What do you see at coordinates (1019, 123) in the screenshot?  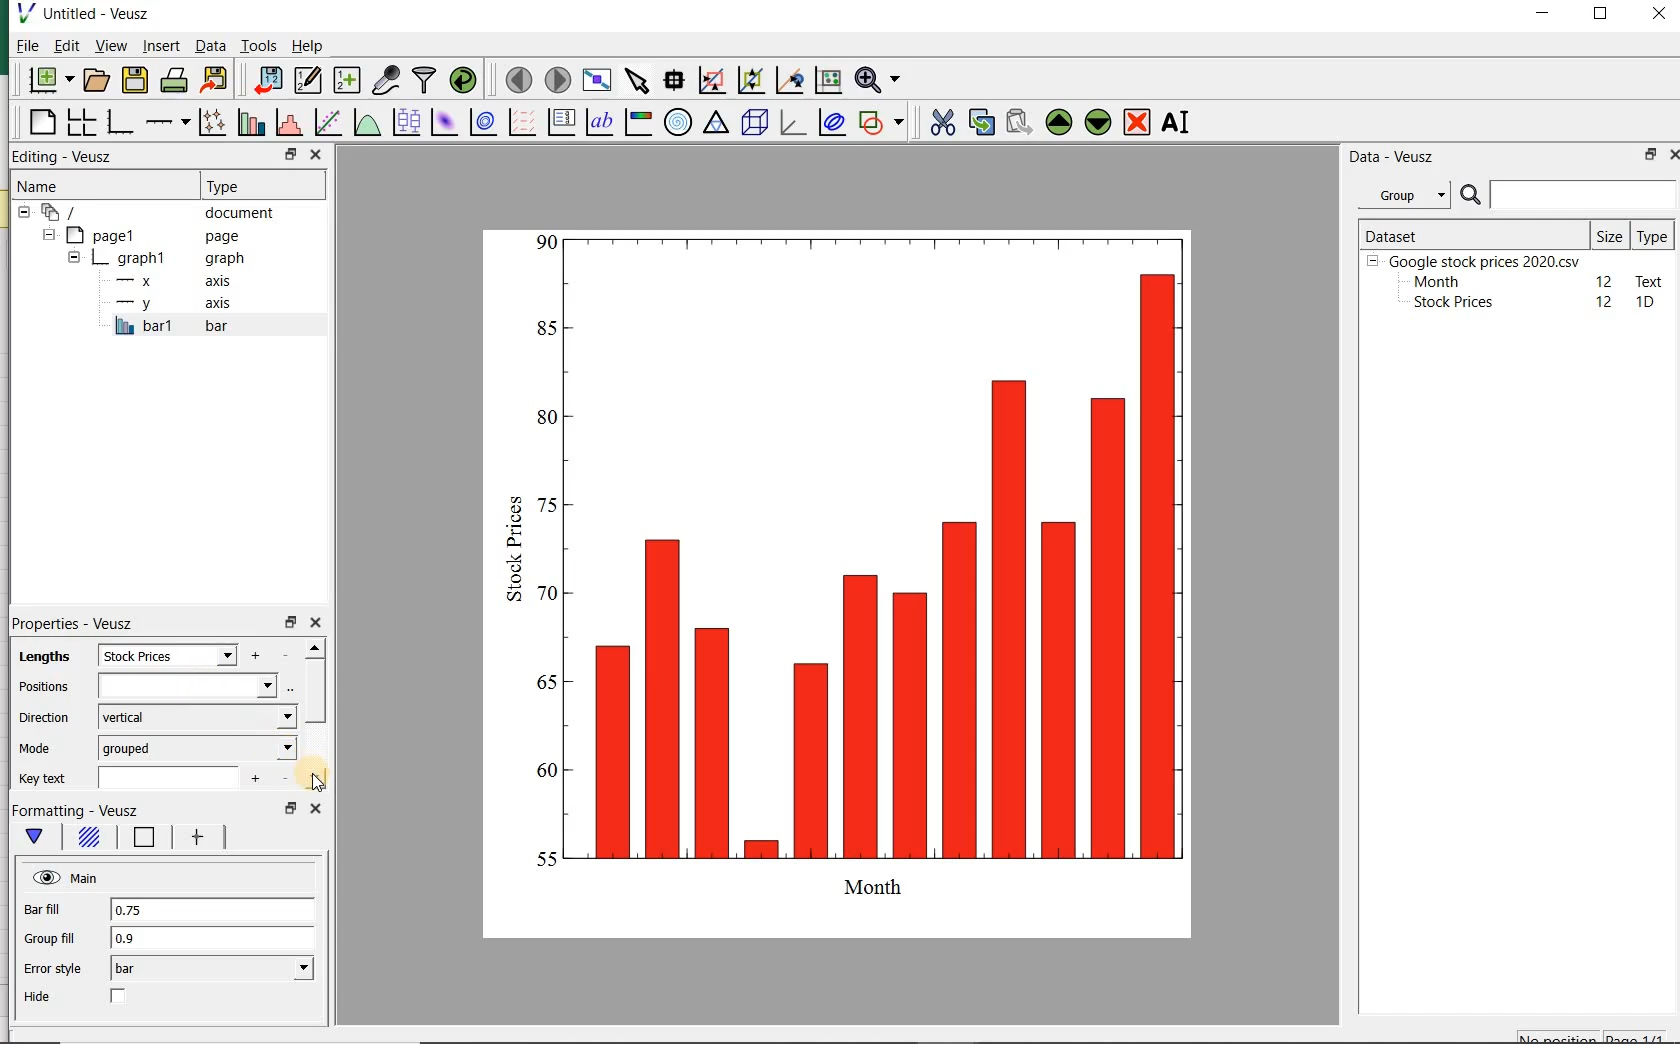 I see `paste widget from the clipboard` at bounding box center [1019, 123].